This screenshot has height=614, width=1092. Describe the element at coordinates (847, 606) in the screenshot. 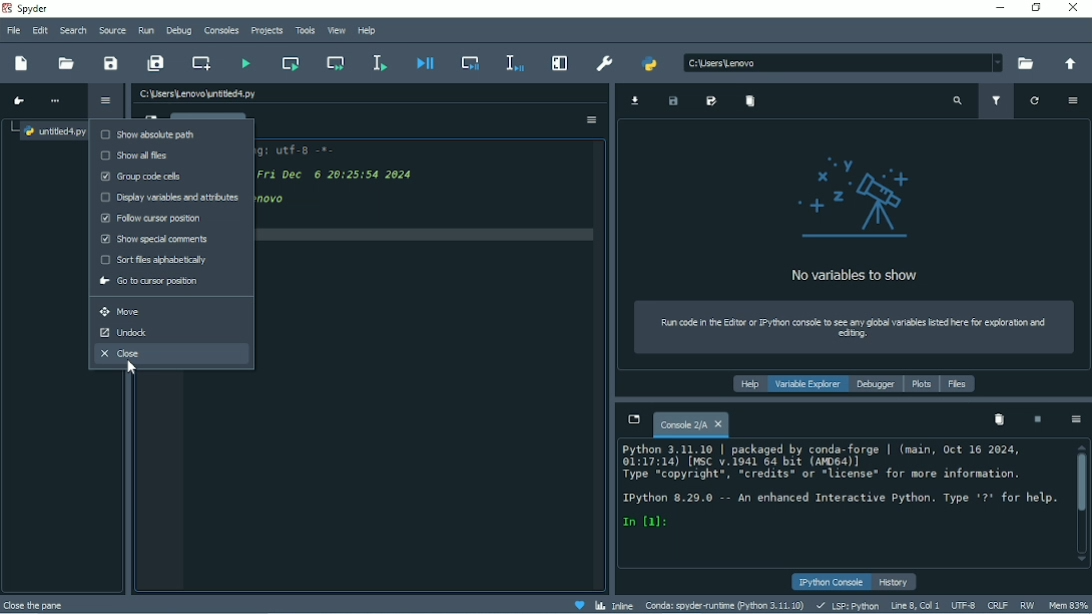

I see `LSP` at that location.